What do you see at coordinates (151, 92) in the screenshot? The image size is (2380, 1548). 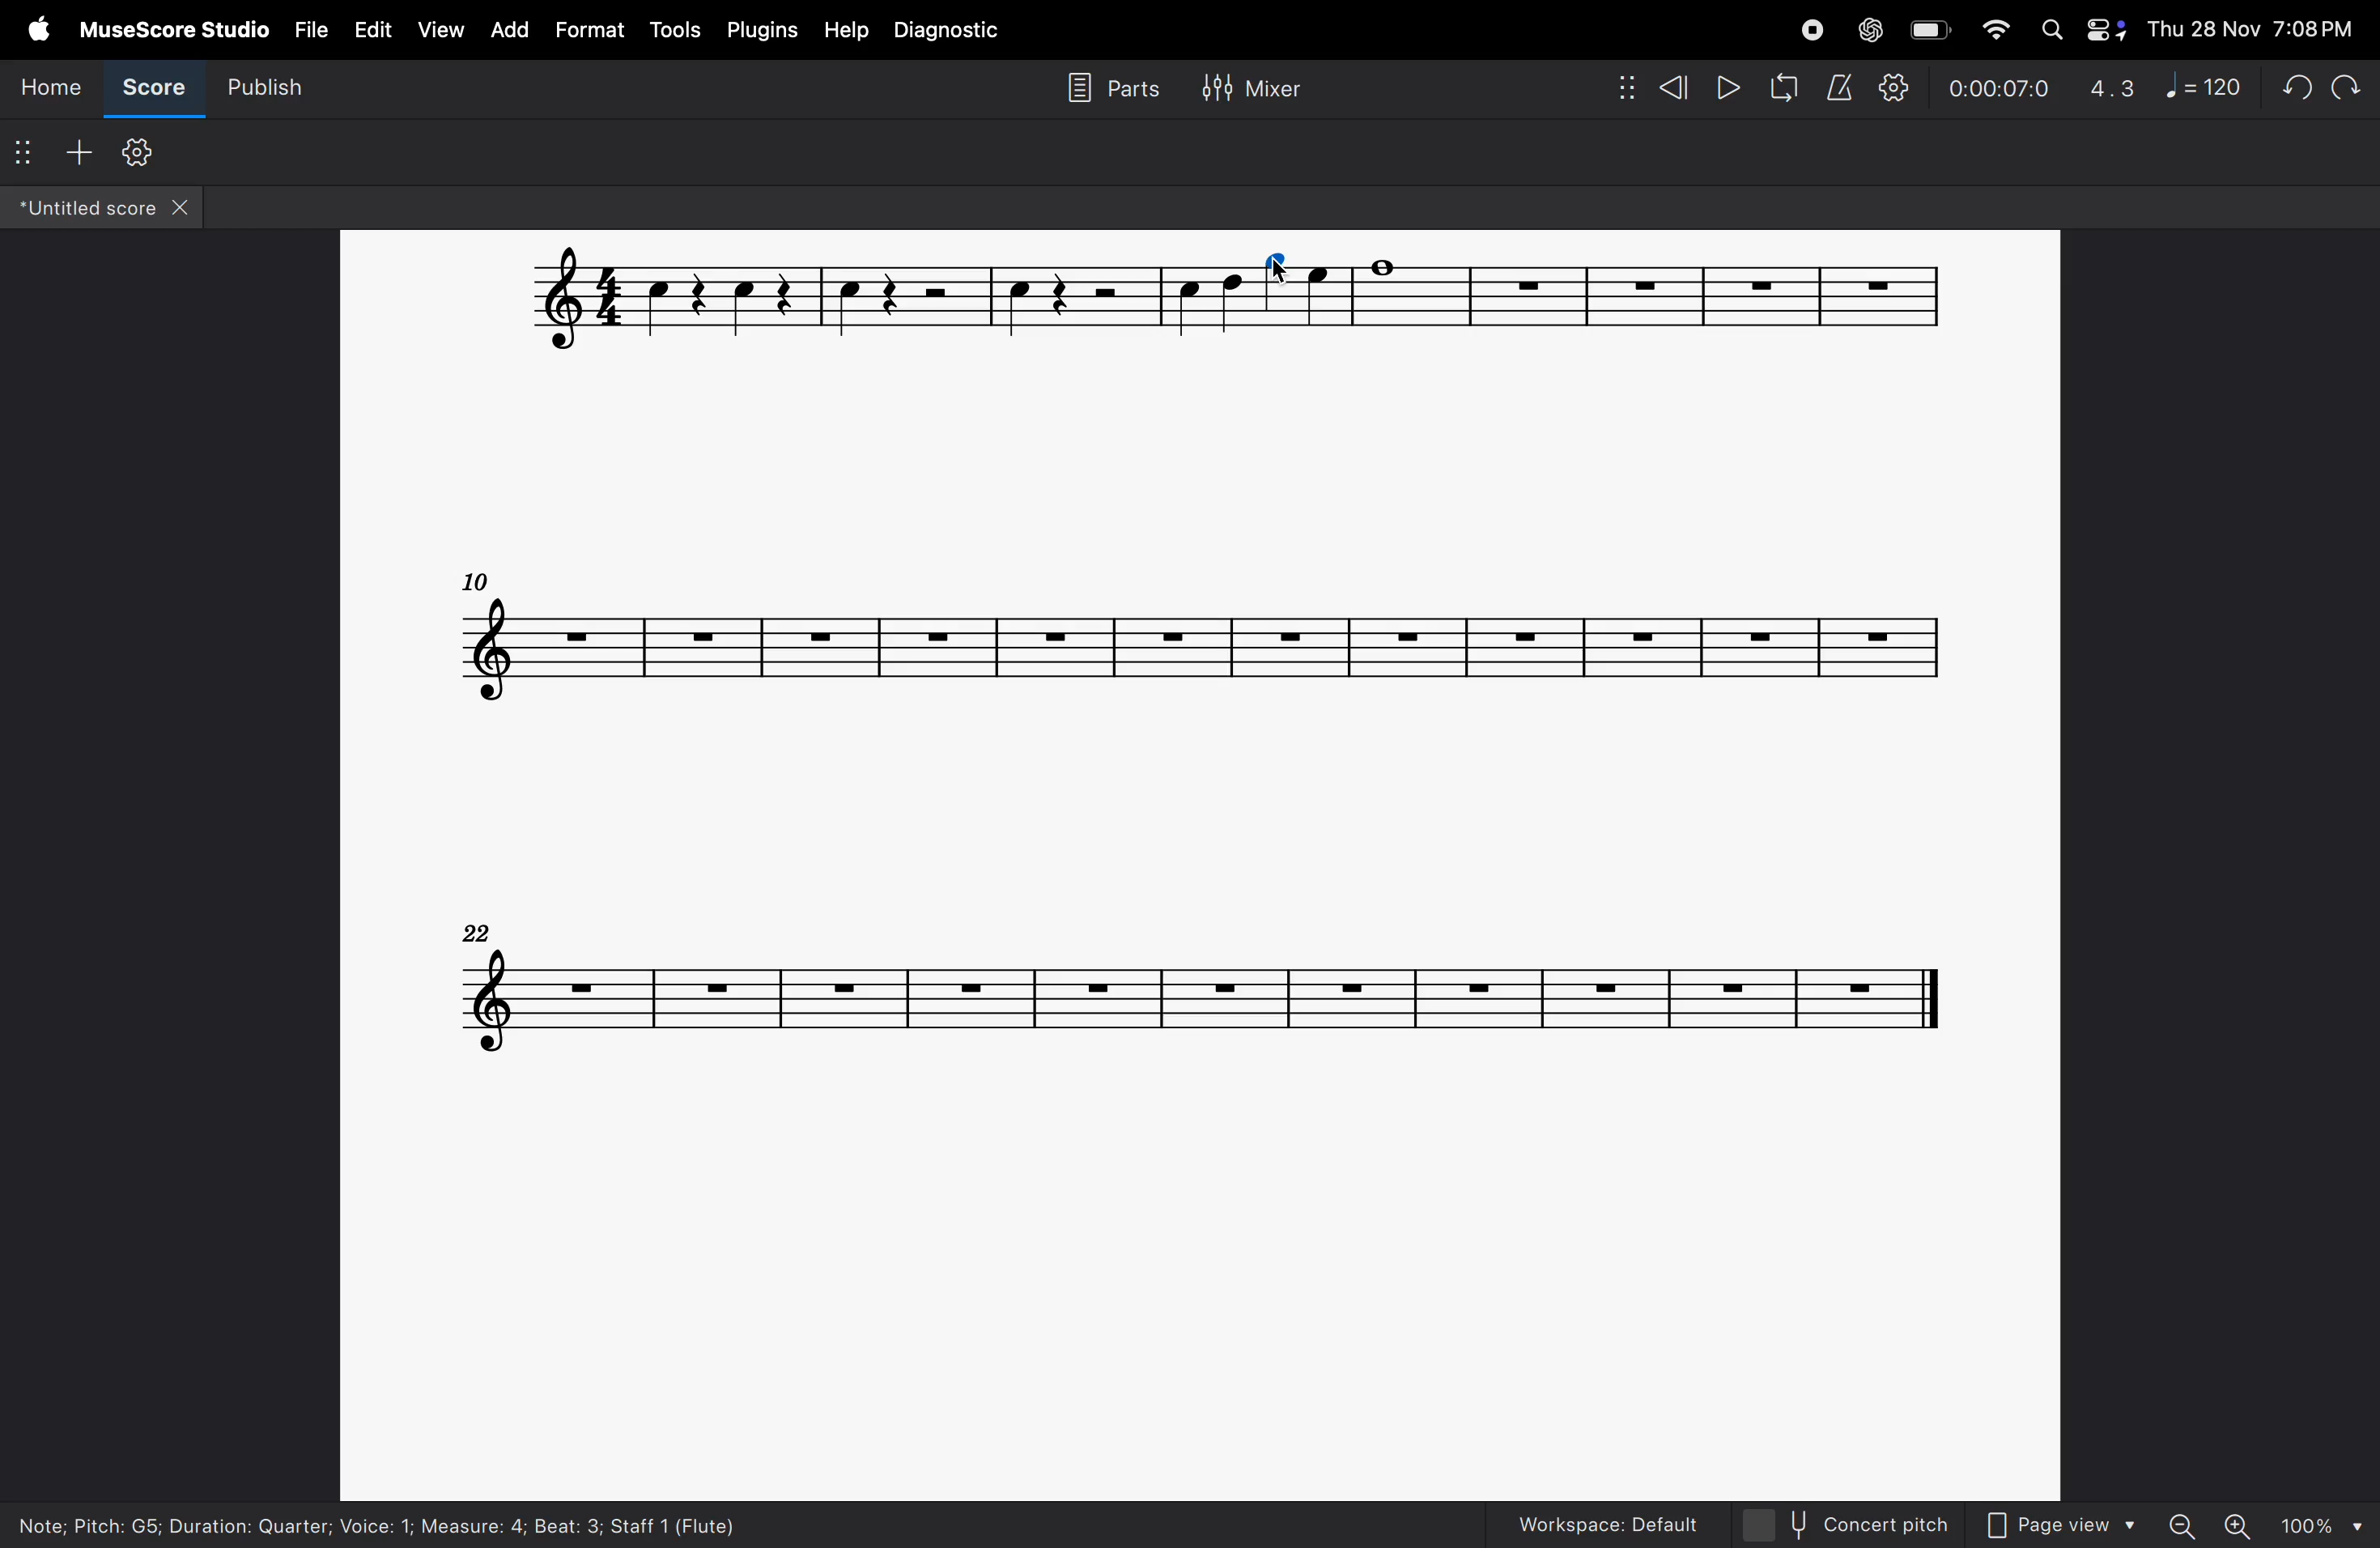 I see `score` at bounding box center [151, 92].